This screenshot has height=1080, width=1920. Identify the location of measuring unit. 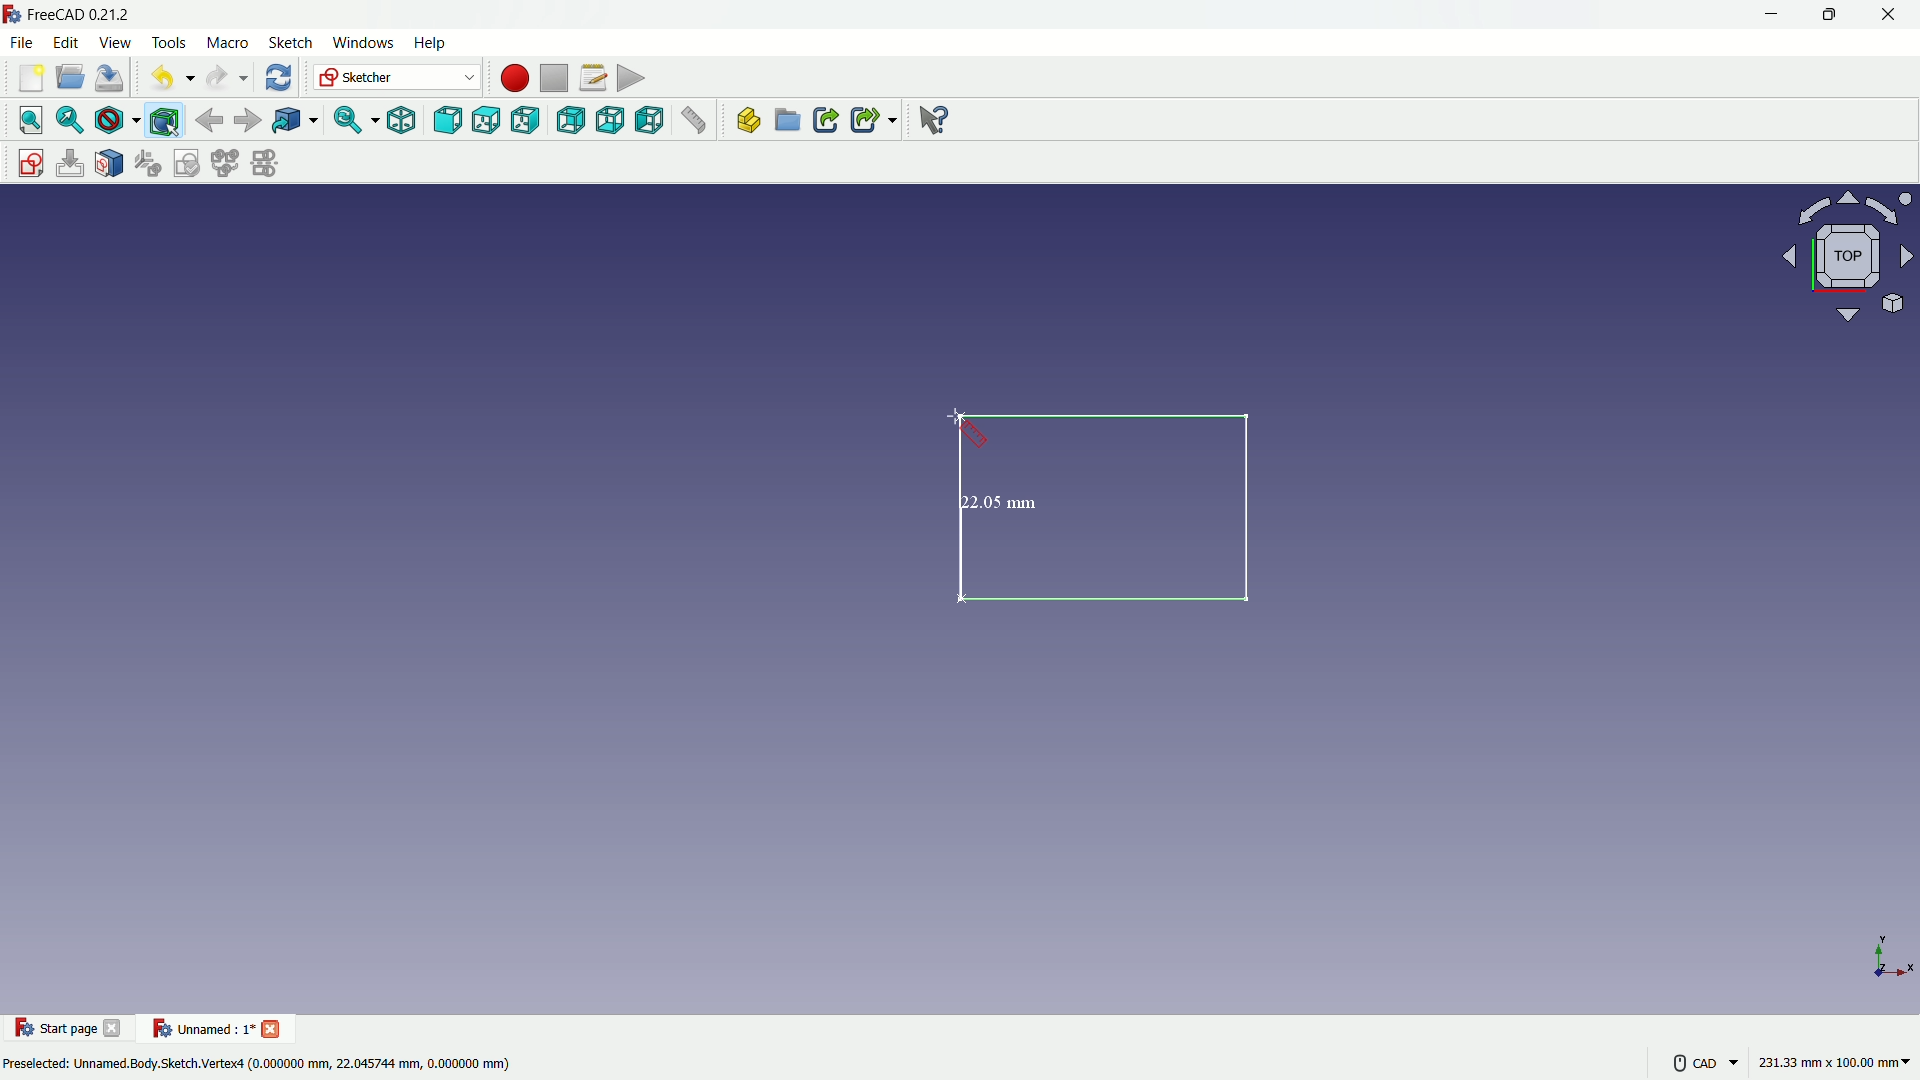
(1830, 1065).